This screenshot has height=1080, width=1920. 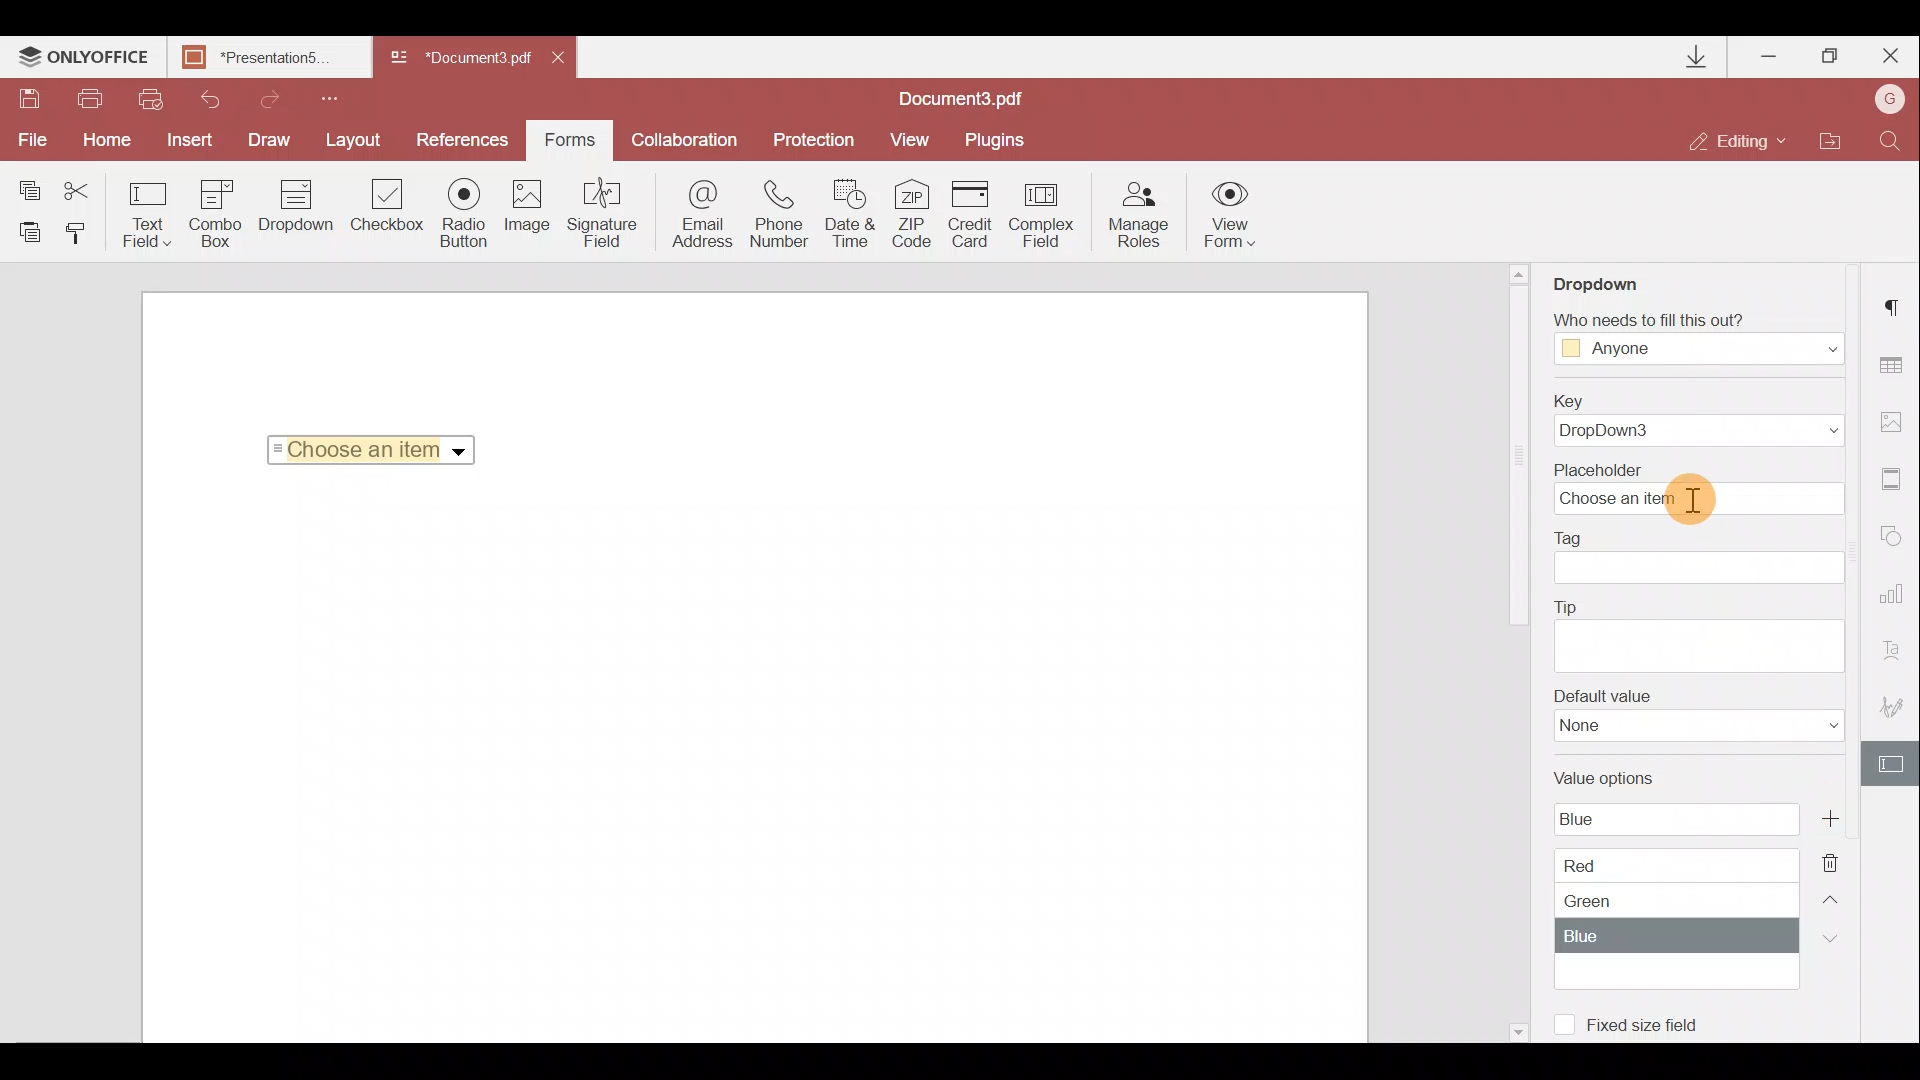 I want to click on Signature field, so click(x=605, y=217).